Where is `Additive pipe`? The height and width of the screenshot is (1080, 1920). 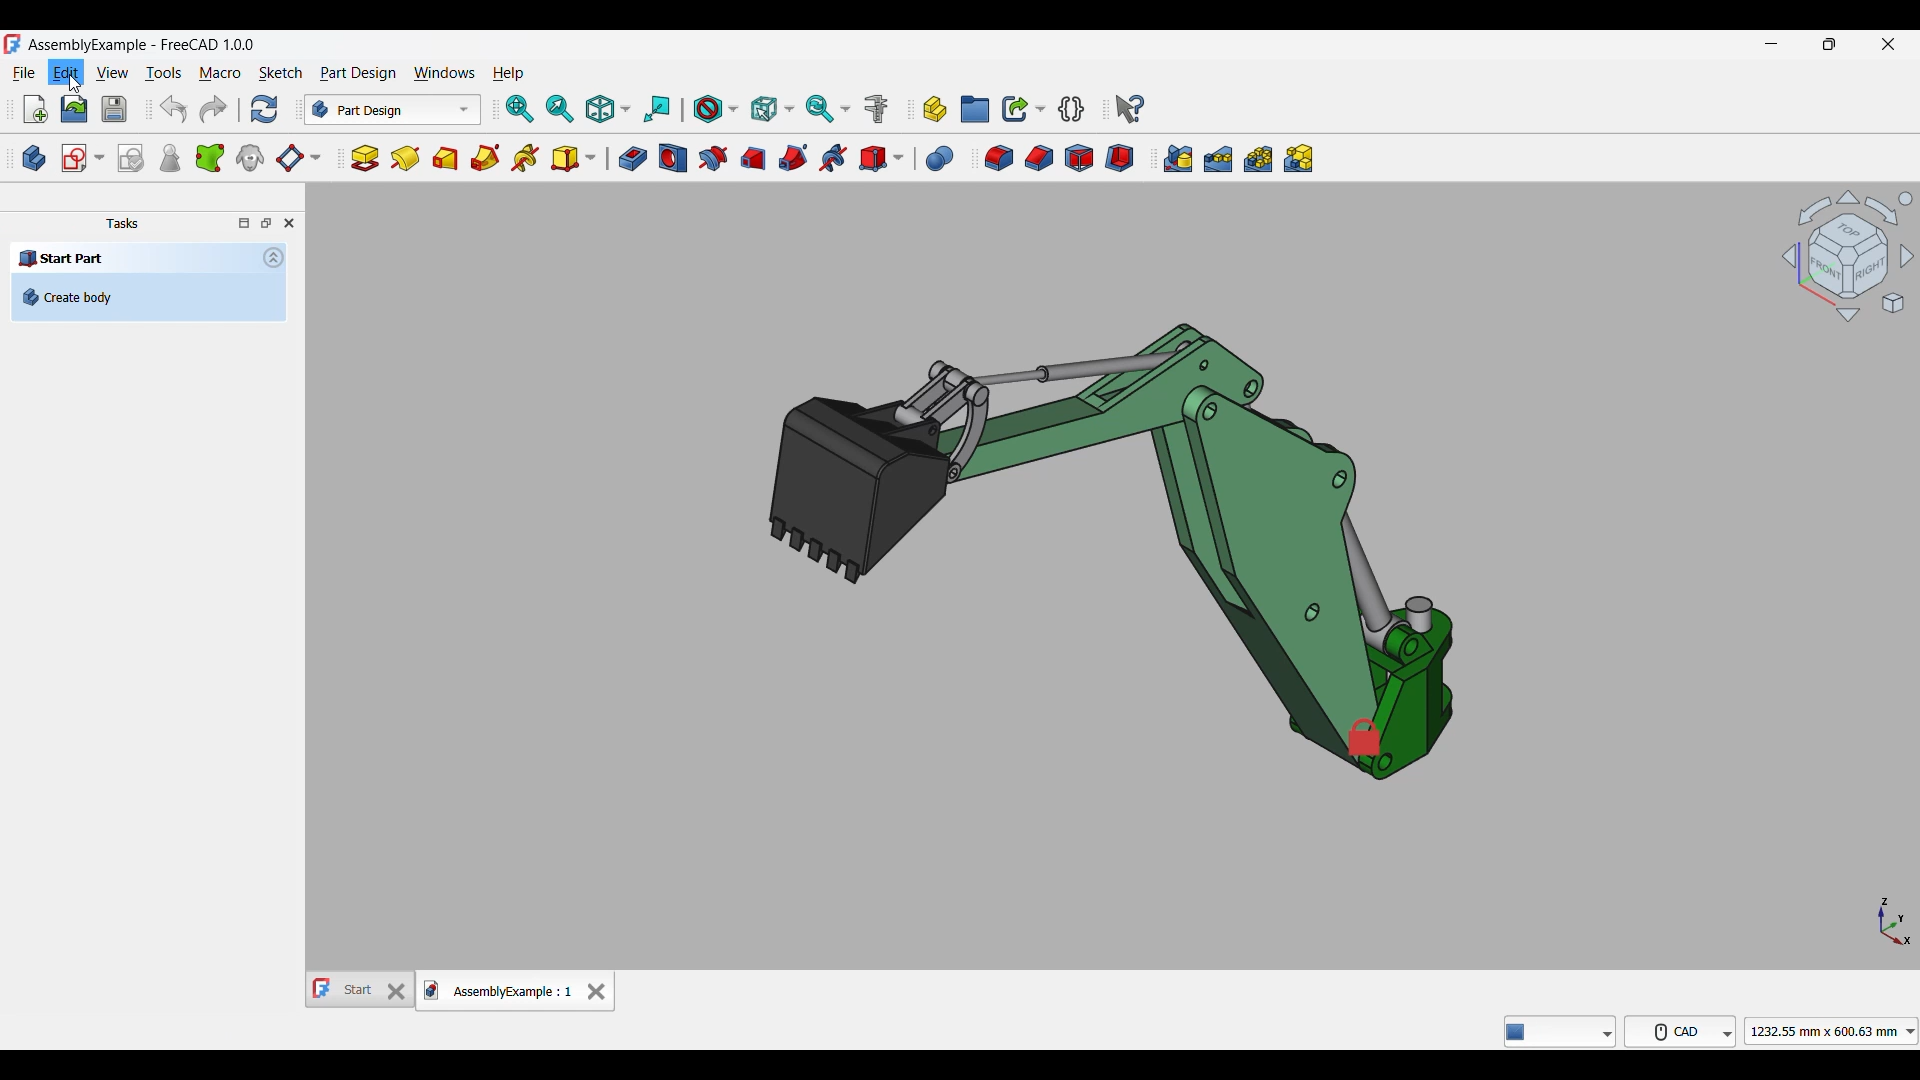 Additive pipe is located at coordinates (485, 158).